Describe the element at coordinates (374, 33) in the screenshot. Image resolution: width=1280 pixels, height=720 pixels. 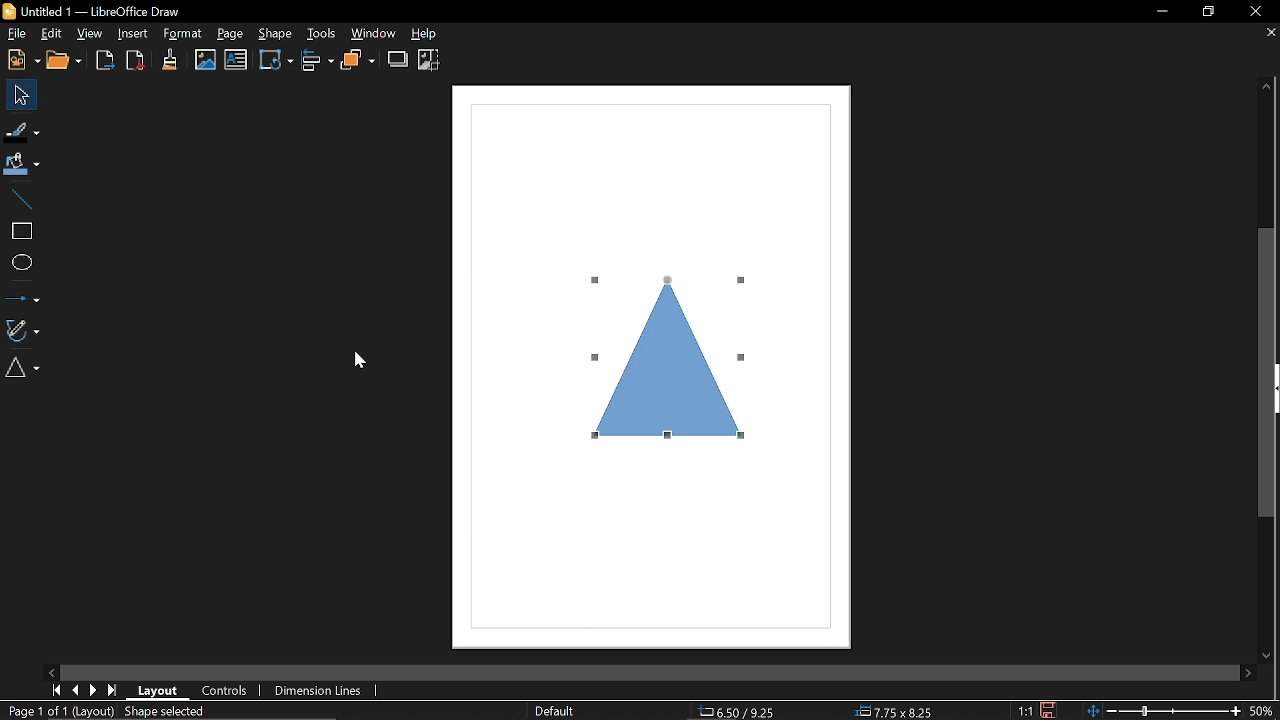
I see `Window` at that location.